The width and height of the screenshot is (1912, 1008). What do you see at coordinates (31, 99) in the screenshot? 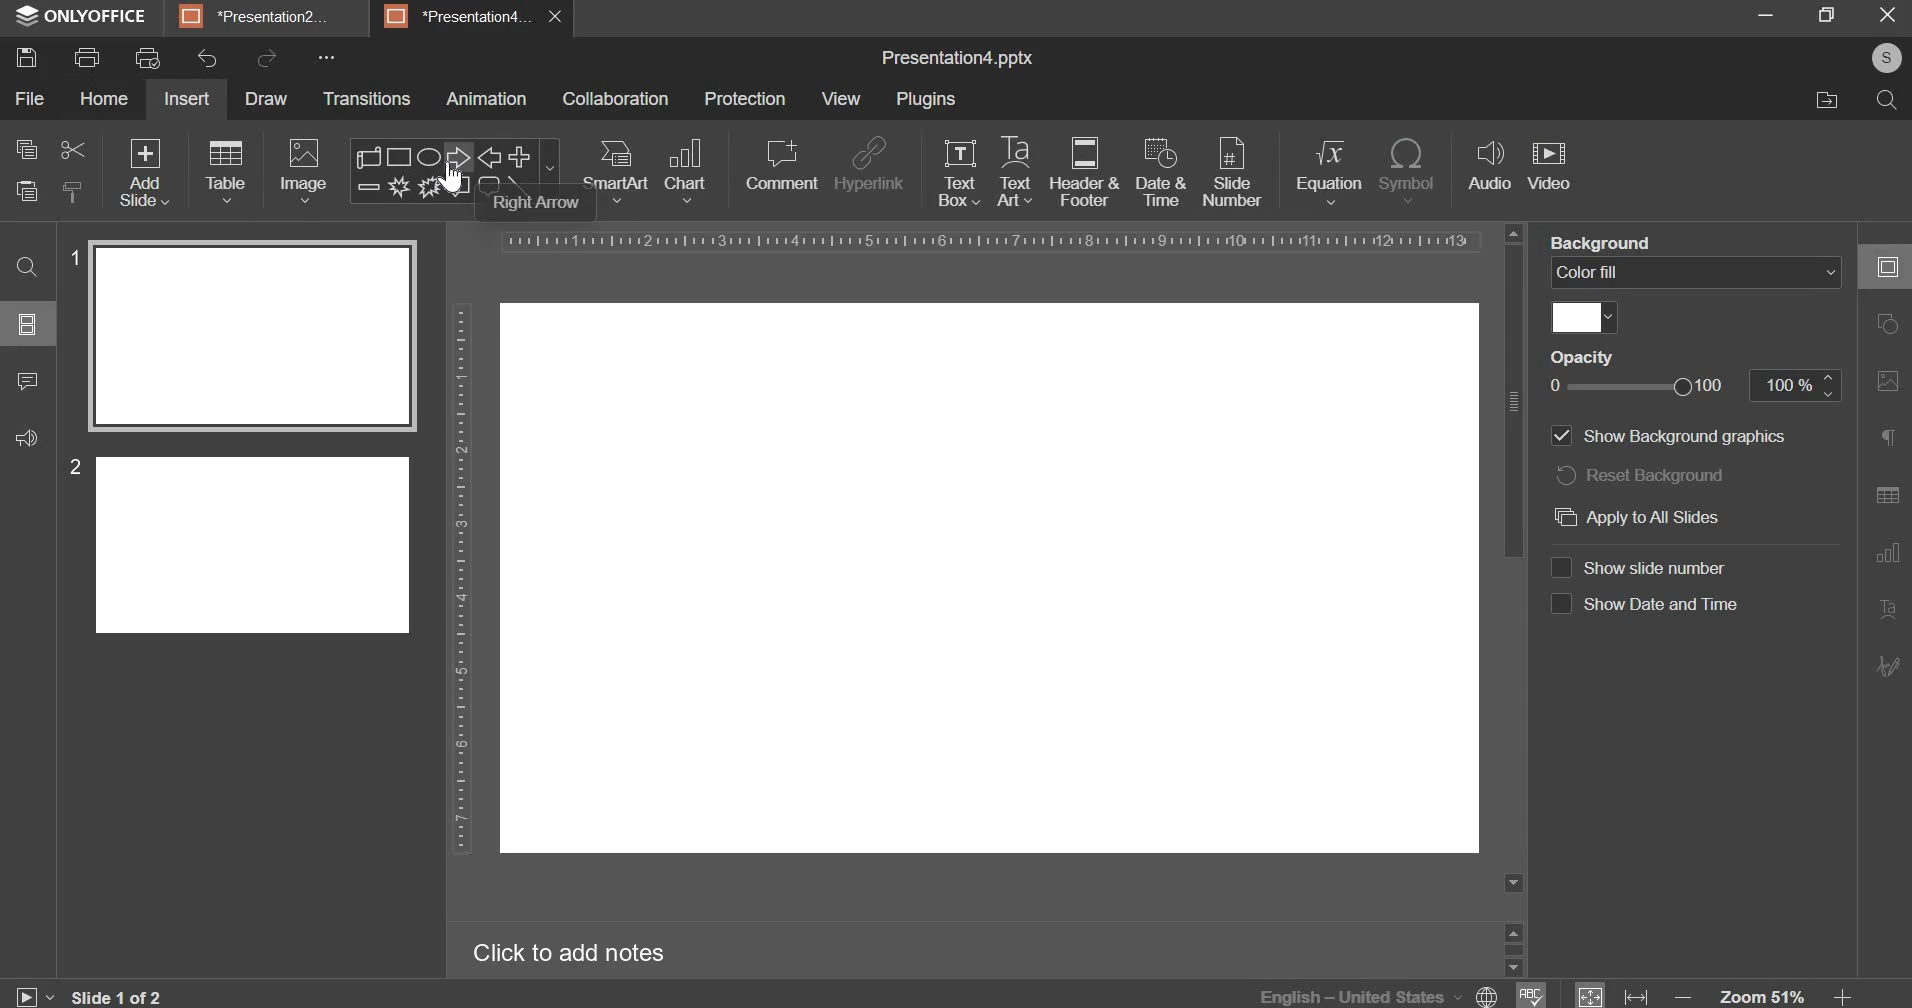
I see `file` at bounding box center [31, 99].